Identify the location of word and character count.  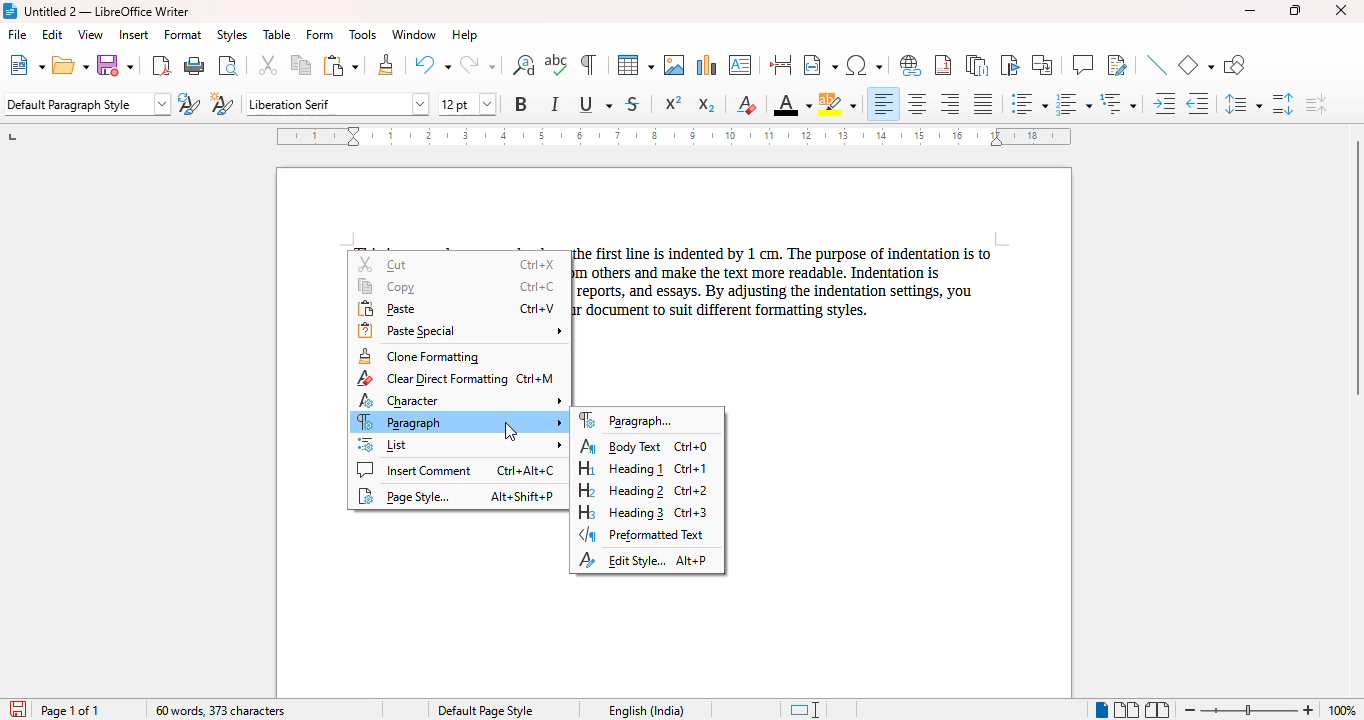
(221, 710).